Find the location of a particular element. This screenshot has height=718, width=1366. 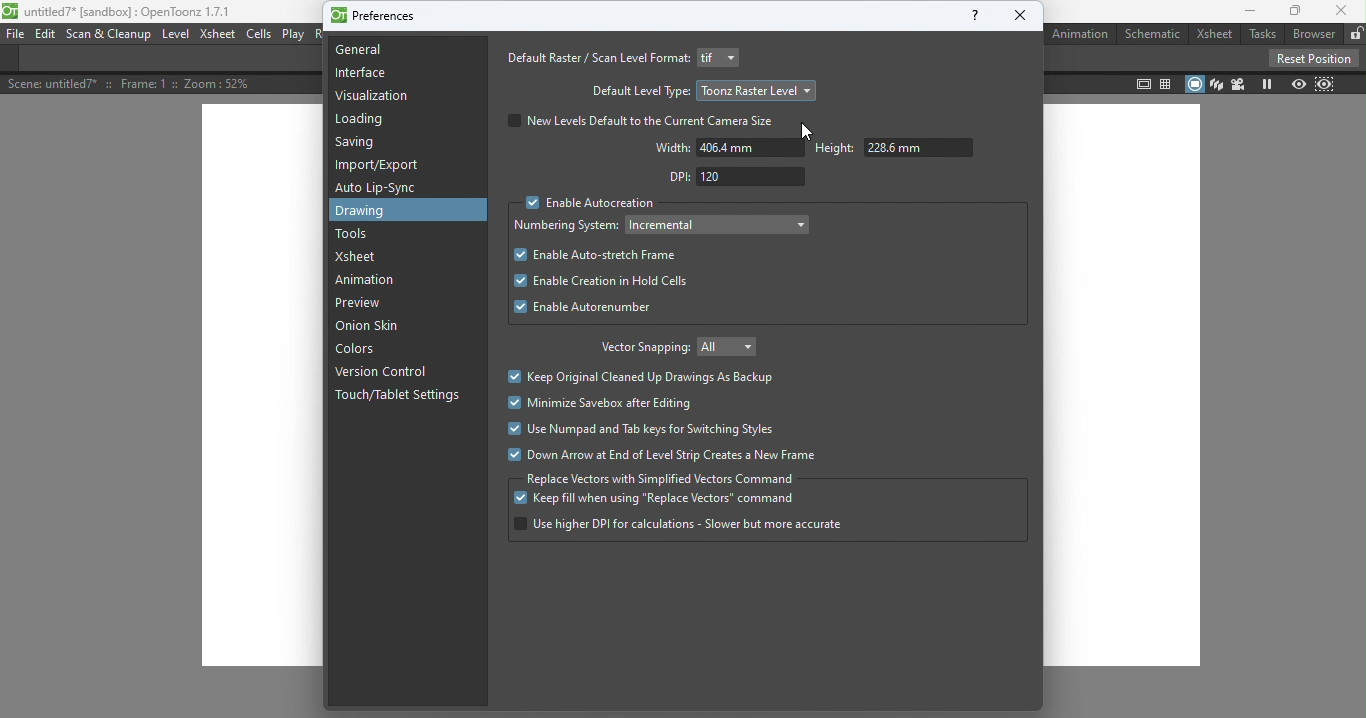

Freeze is located at coordinates (1266, 85).